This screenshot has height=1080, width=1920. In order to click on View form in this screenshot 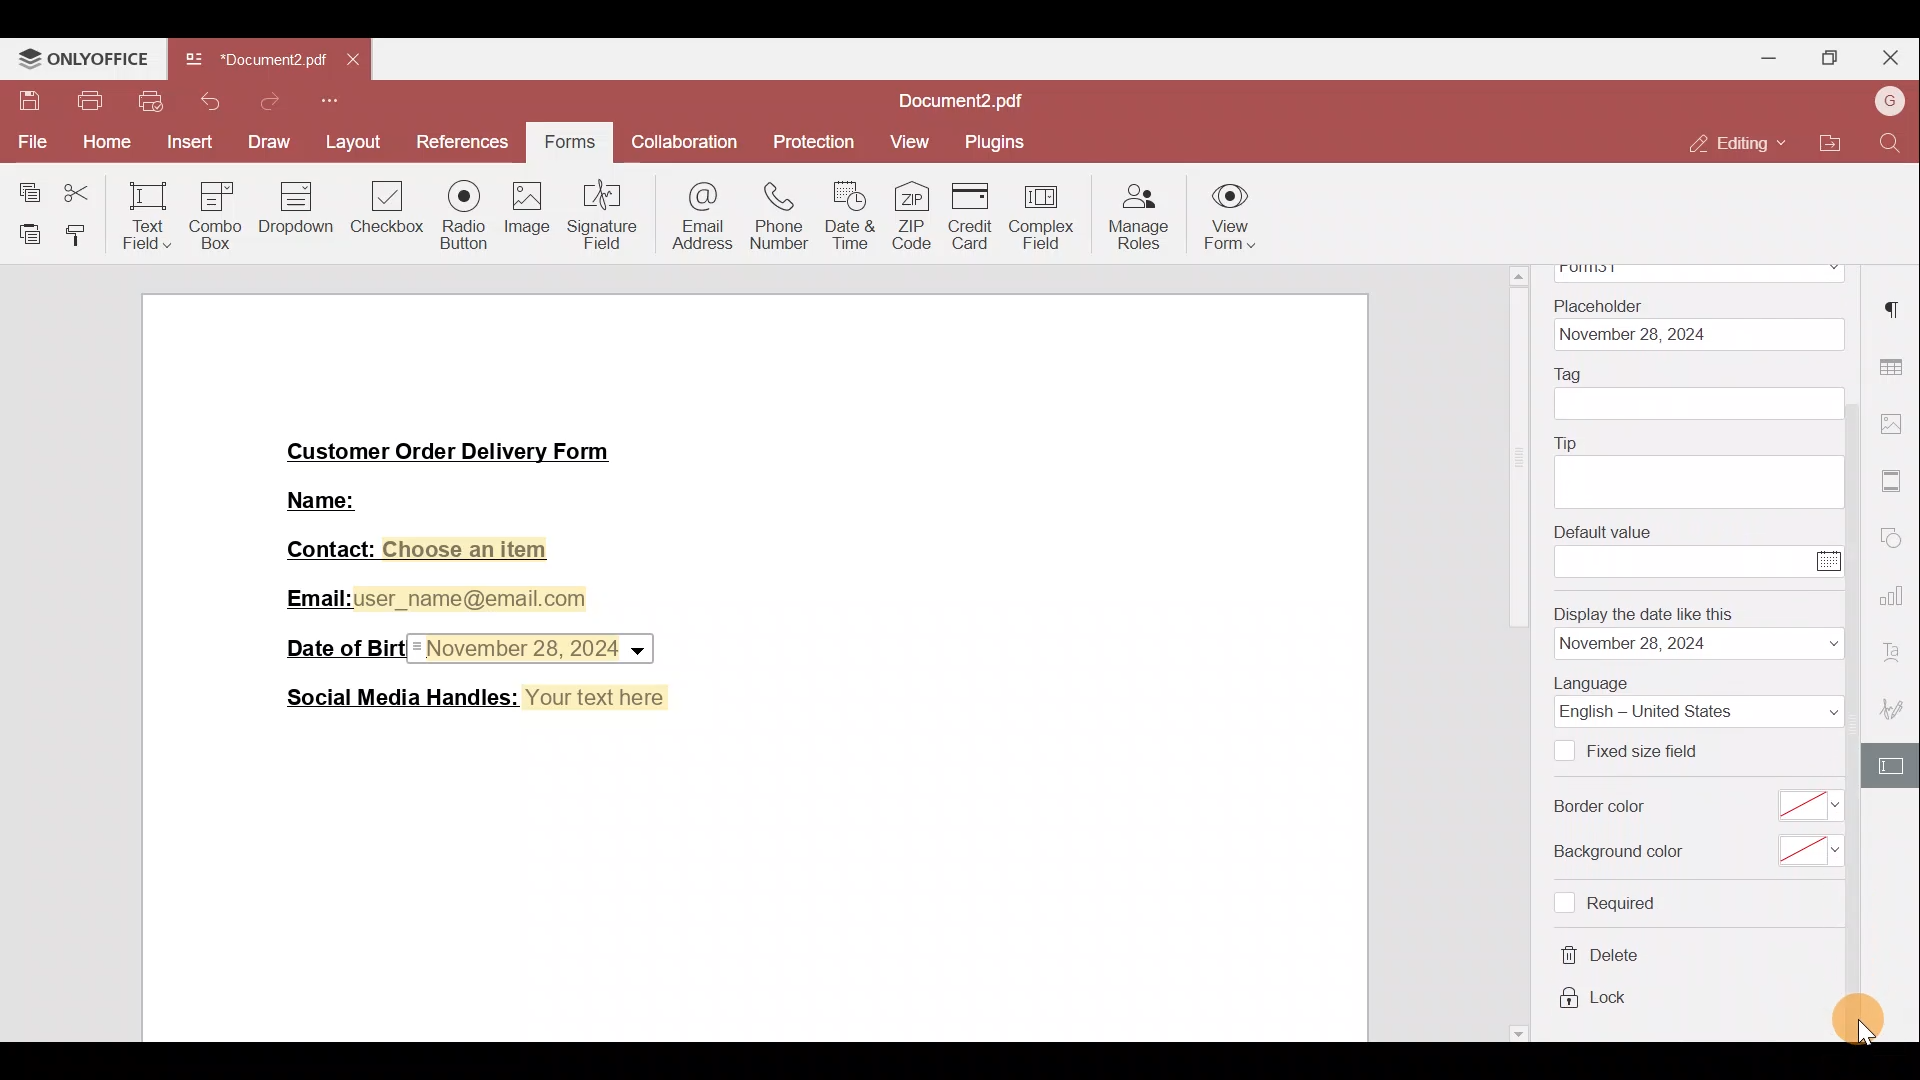, I will do `click(1226, 221)`.